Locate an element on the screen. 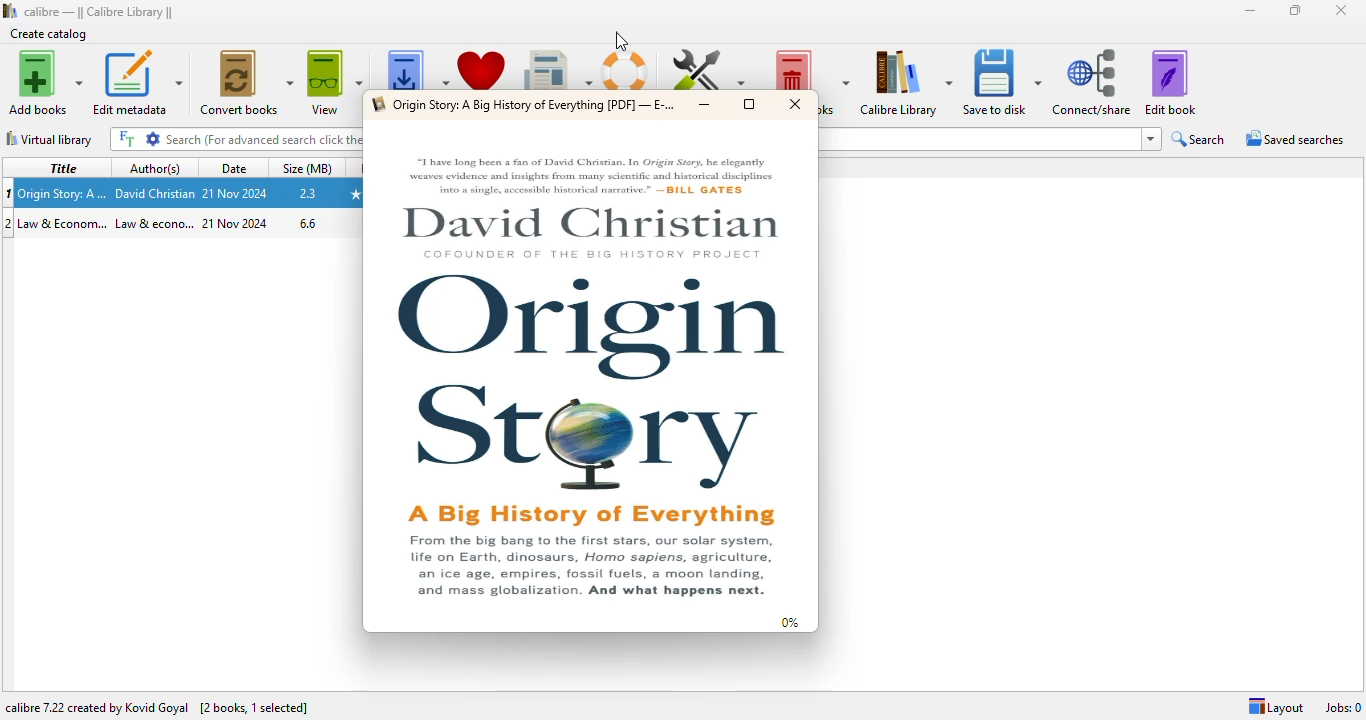  cursor is located at coordinates (621, 41).